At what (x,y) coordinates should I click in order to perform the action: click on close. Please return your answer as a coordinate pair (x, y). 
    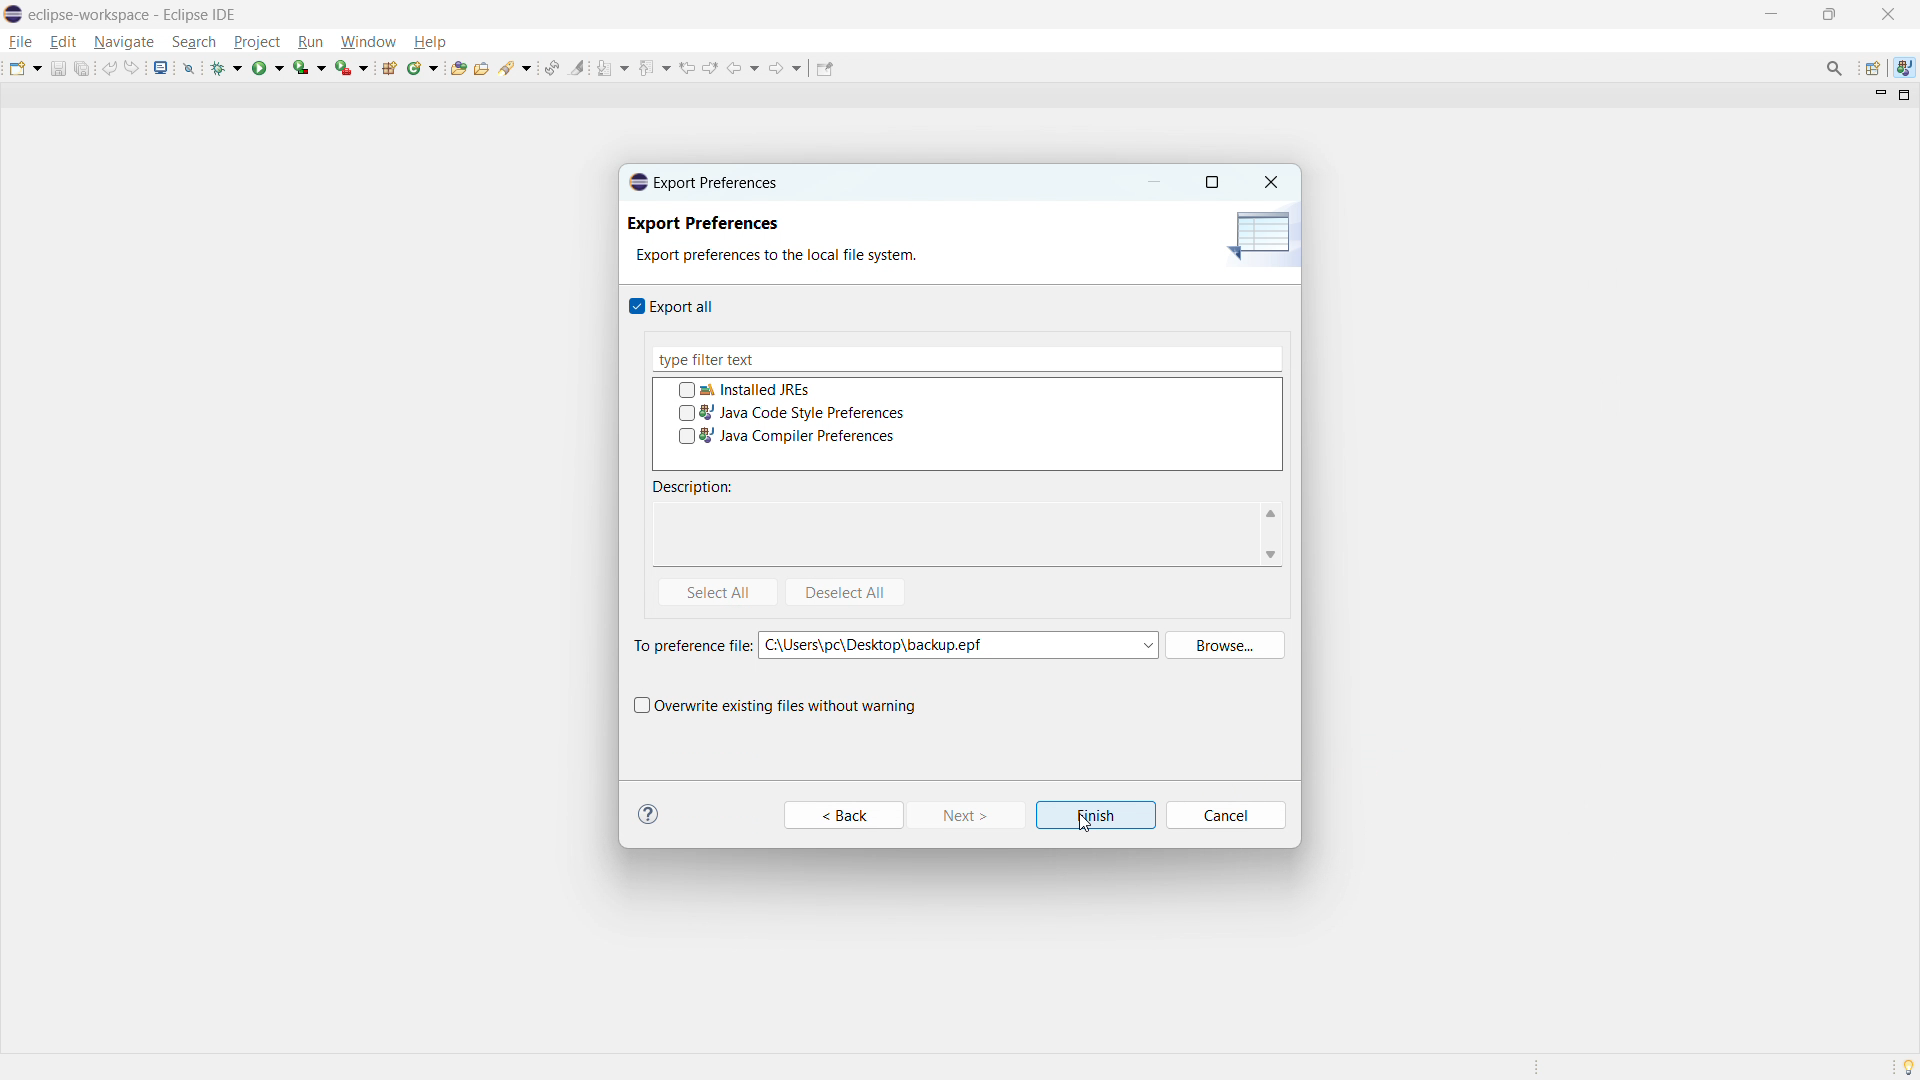
    Looking at the image, I should click on (1887, 14).